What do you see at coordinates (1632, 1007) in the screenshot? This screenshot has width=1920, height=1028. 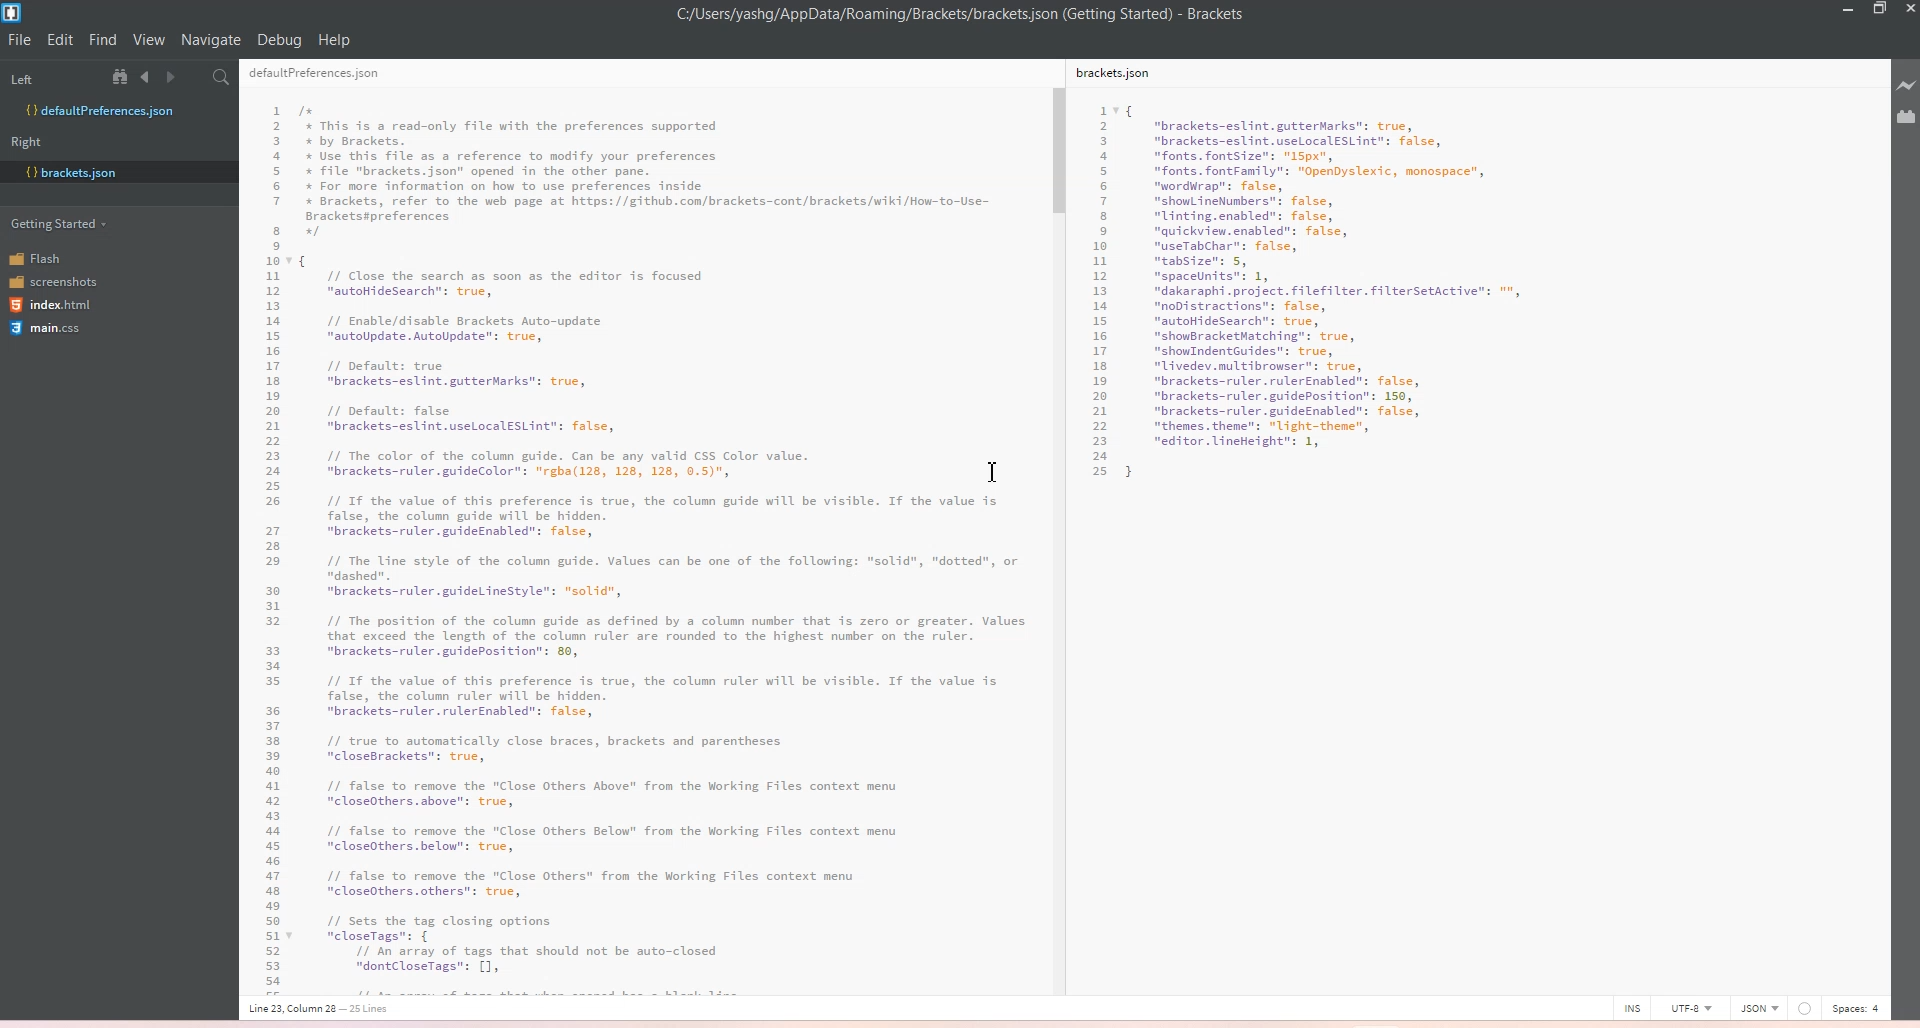 I see `INS` at bounding box center [1632, 1007].